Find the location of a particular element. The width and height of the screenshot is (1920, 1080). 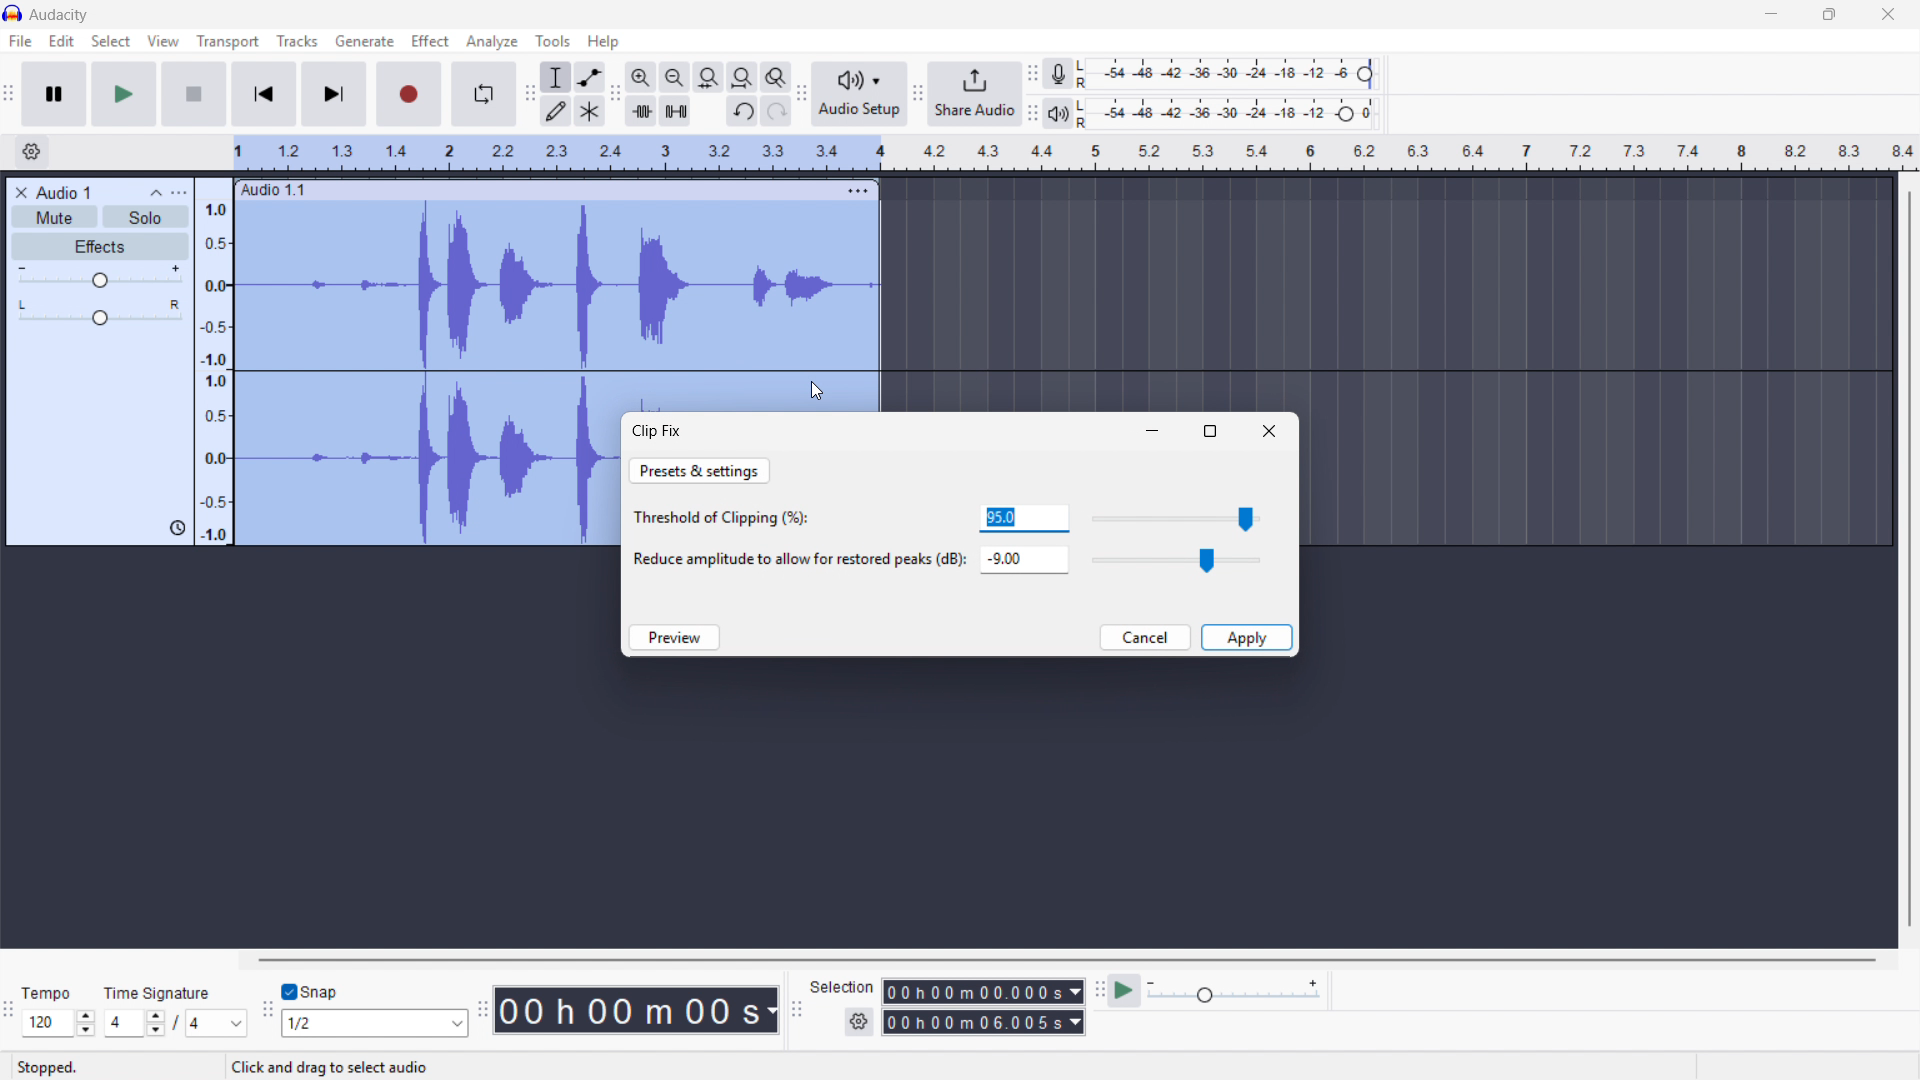

selection is located at coordinates (842, 986).